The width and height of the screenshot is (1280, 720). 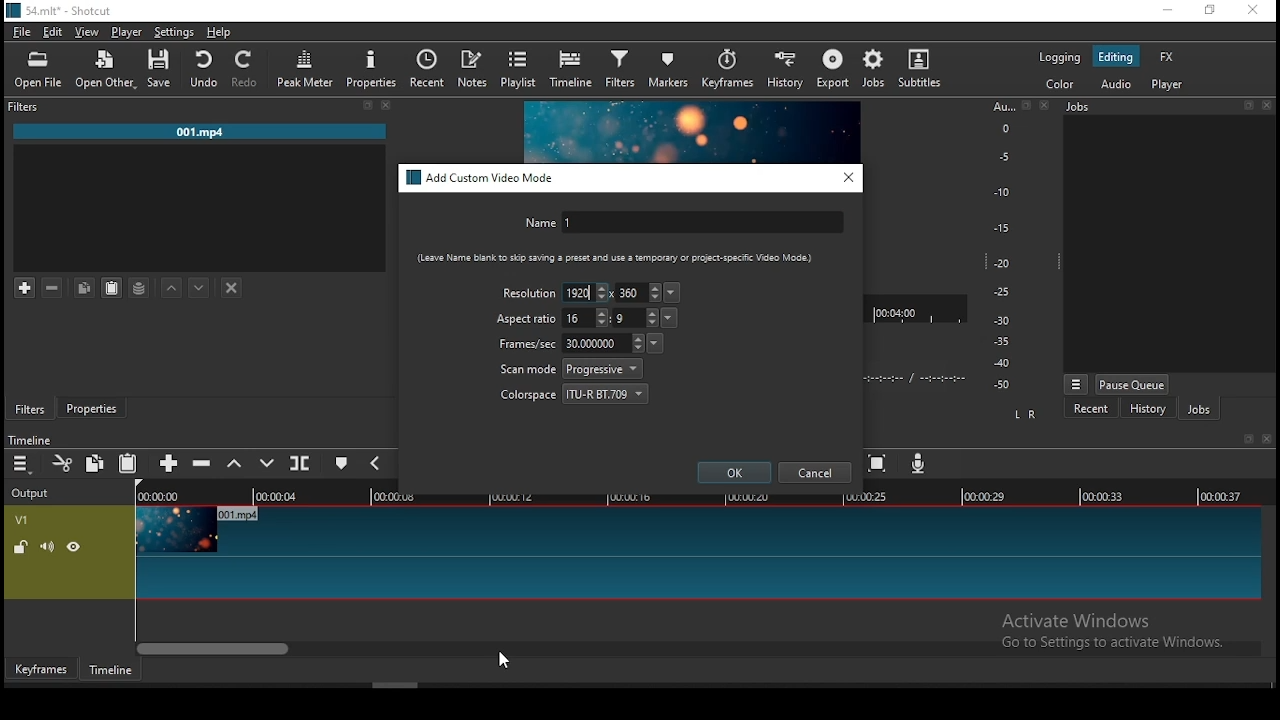 What do you see at coordinates (1000, 192) in the screenshot?
I see `-10` at bounding box center [1000, 192].